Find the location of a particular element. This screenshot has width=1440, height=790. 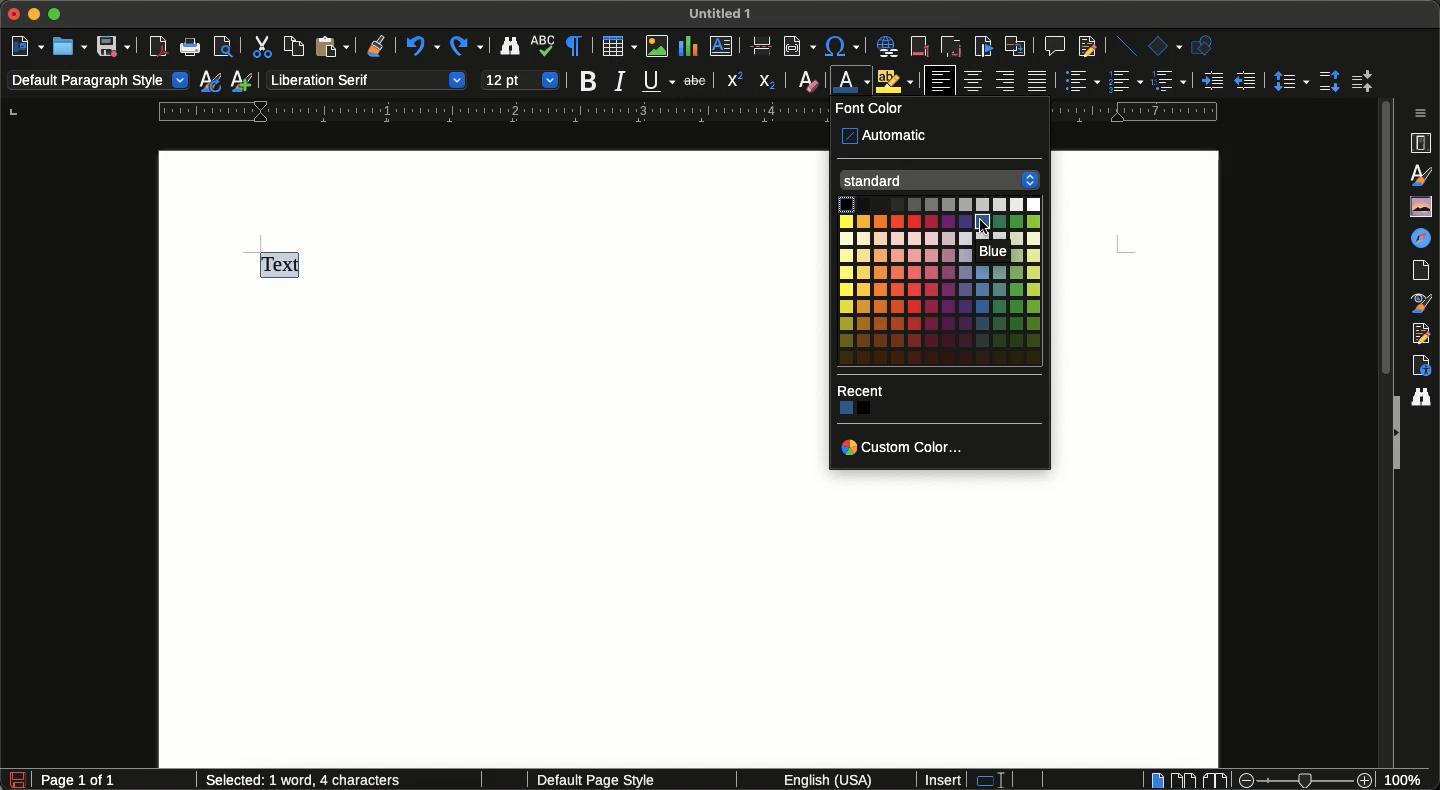

Standard selection is located at coordinates (999, 781).